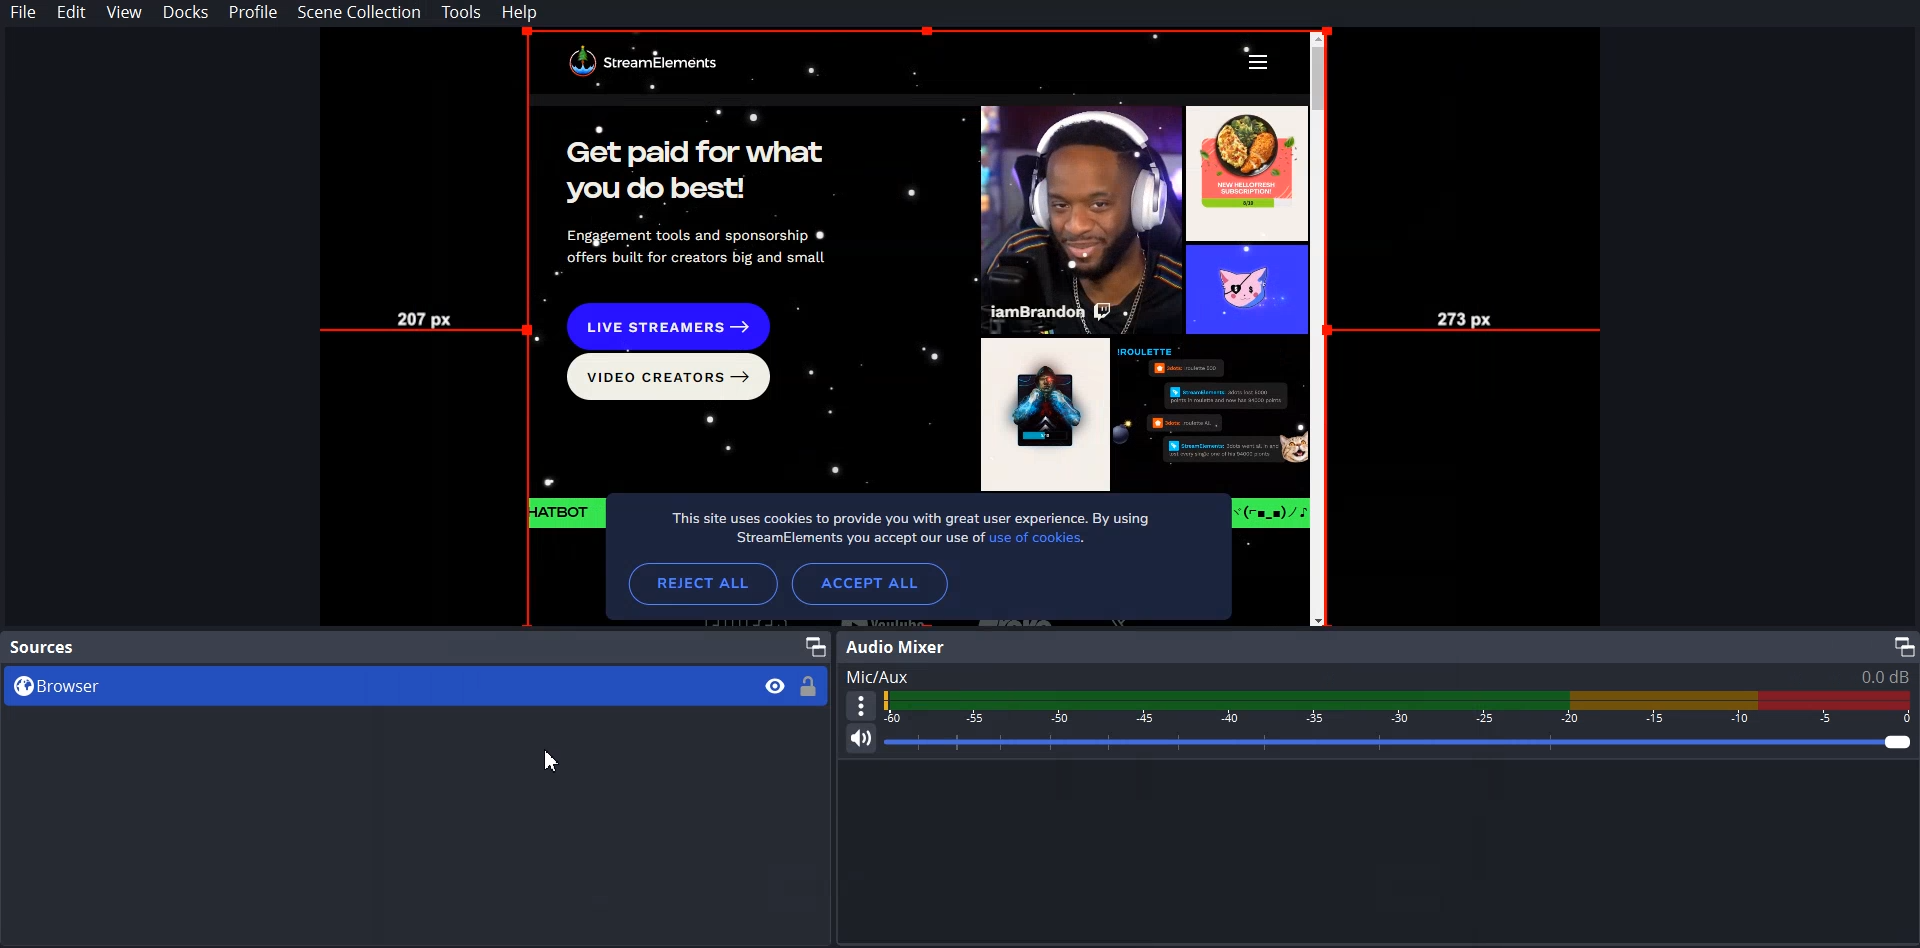  What do you see at coordinates (45, 646) in the screenshot?
I see `Source ` at bounding box center [45, 646].